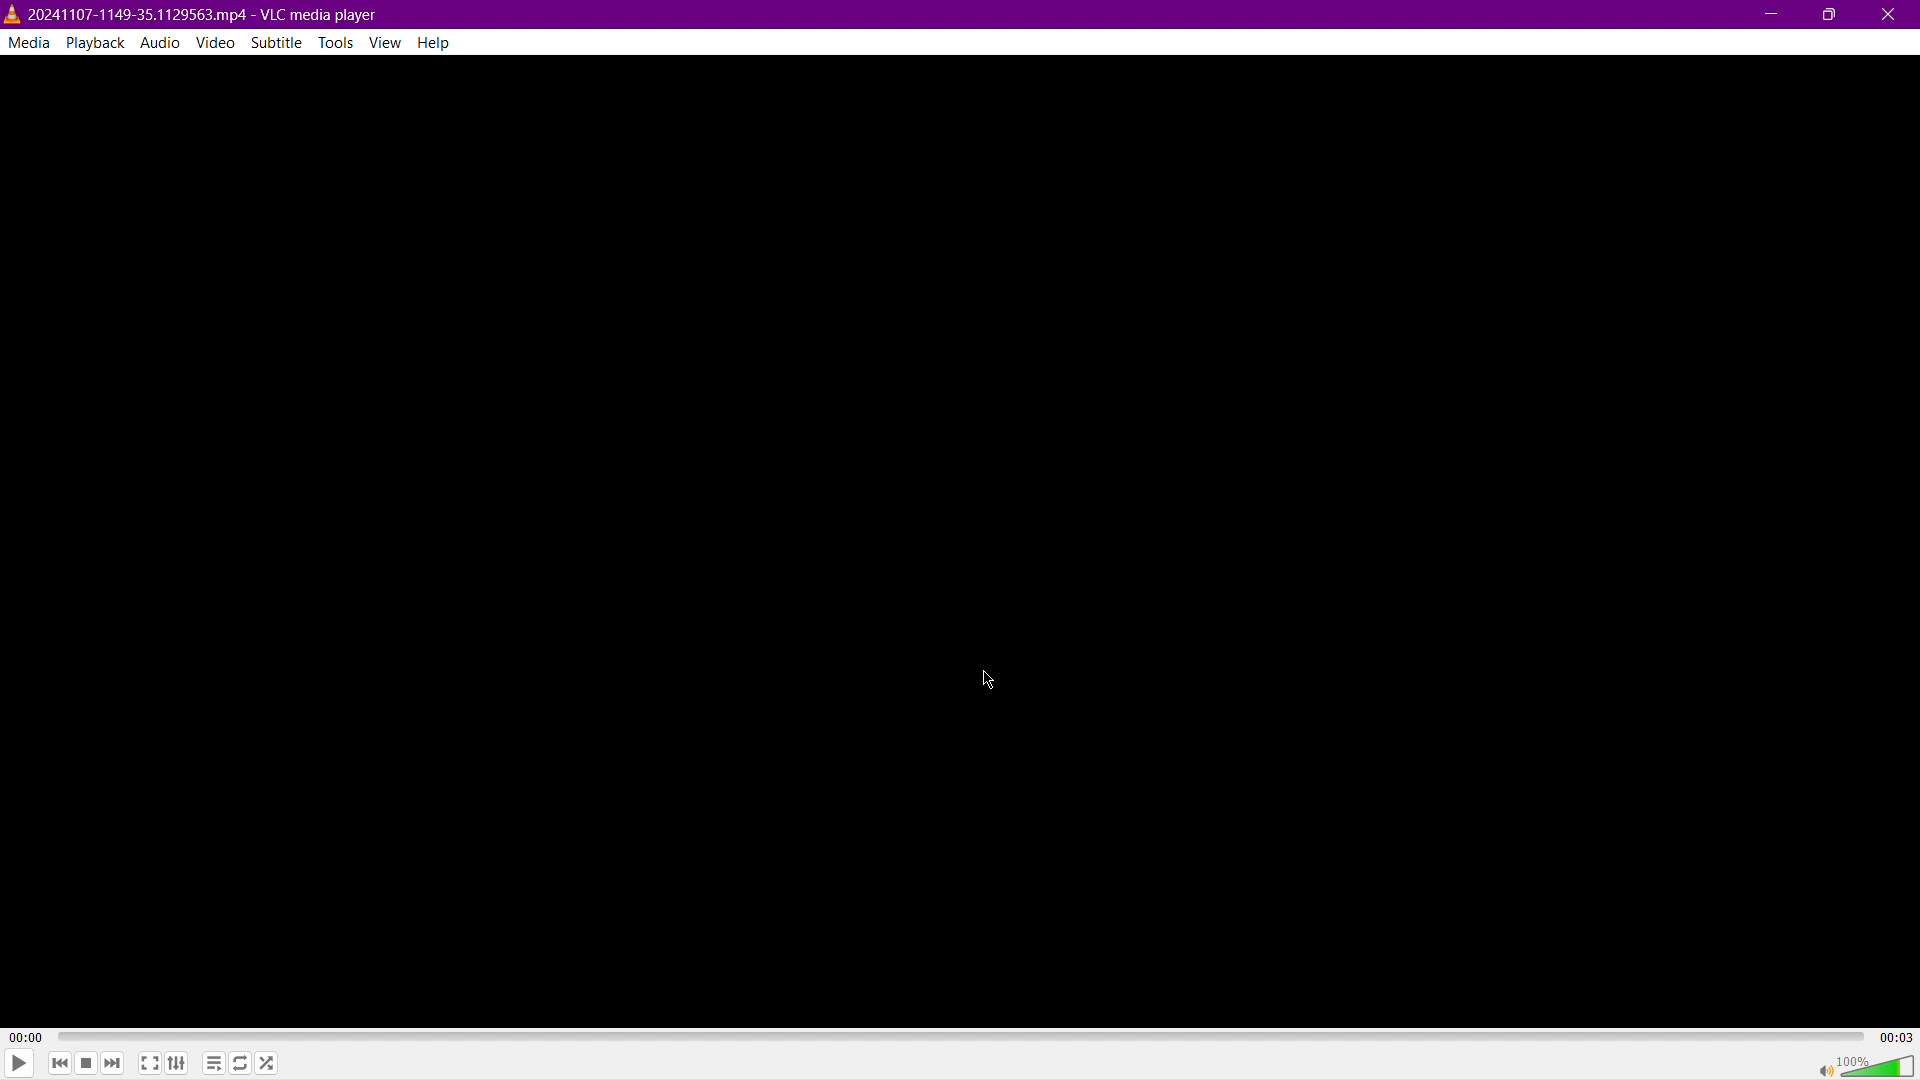 The image size is (1920, 1080). I want to click on Close, so click(1891, 15).